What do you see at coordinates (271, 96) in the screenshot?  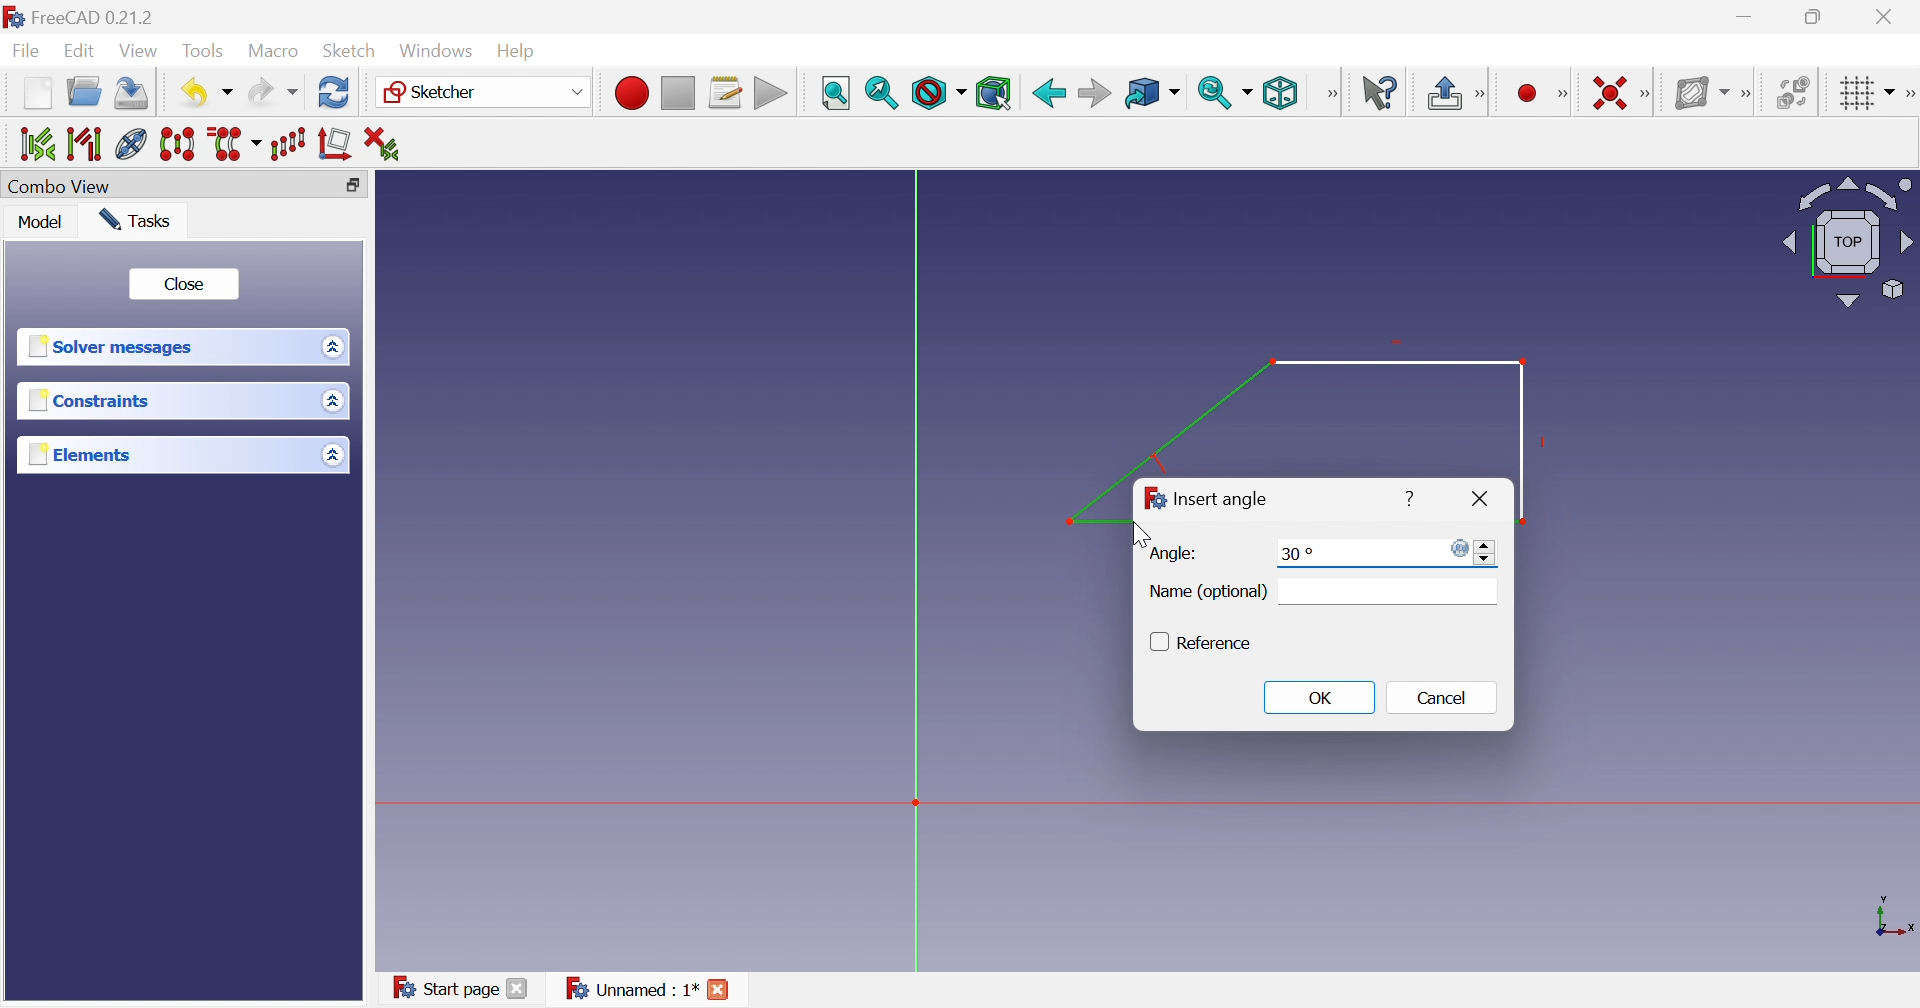 I see `Redo` at bounding box center [271, 96].